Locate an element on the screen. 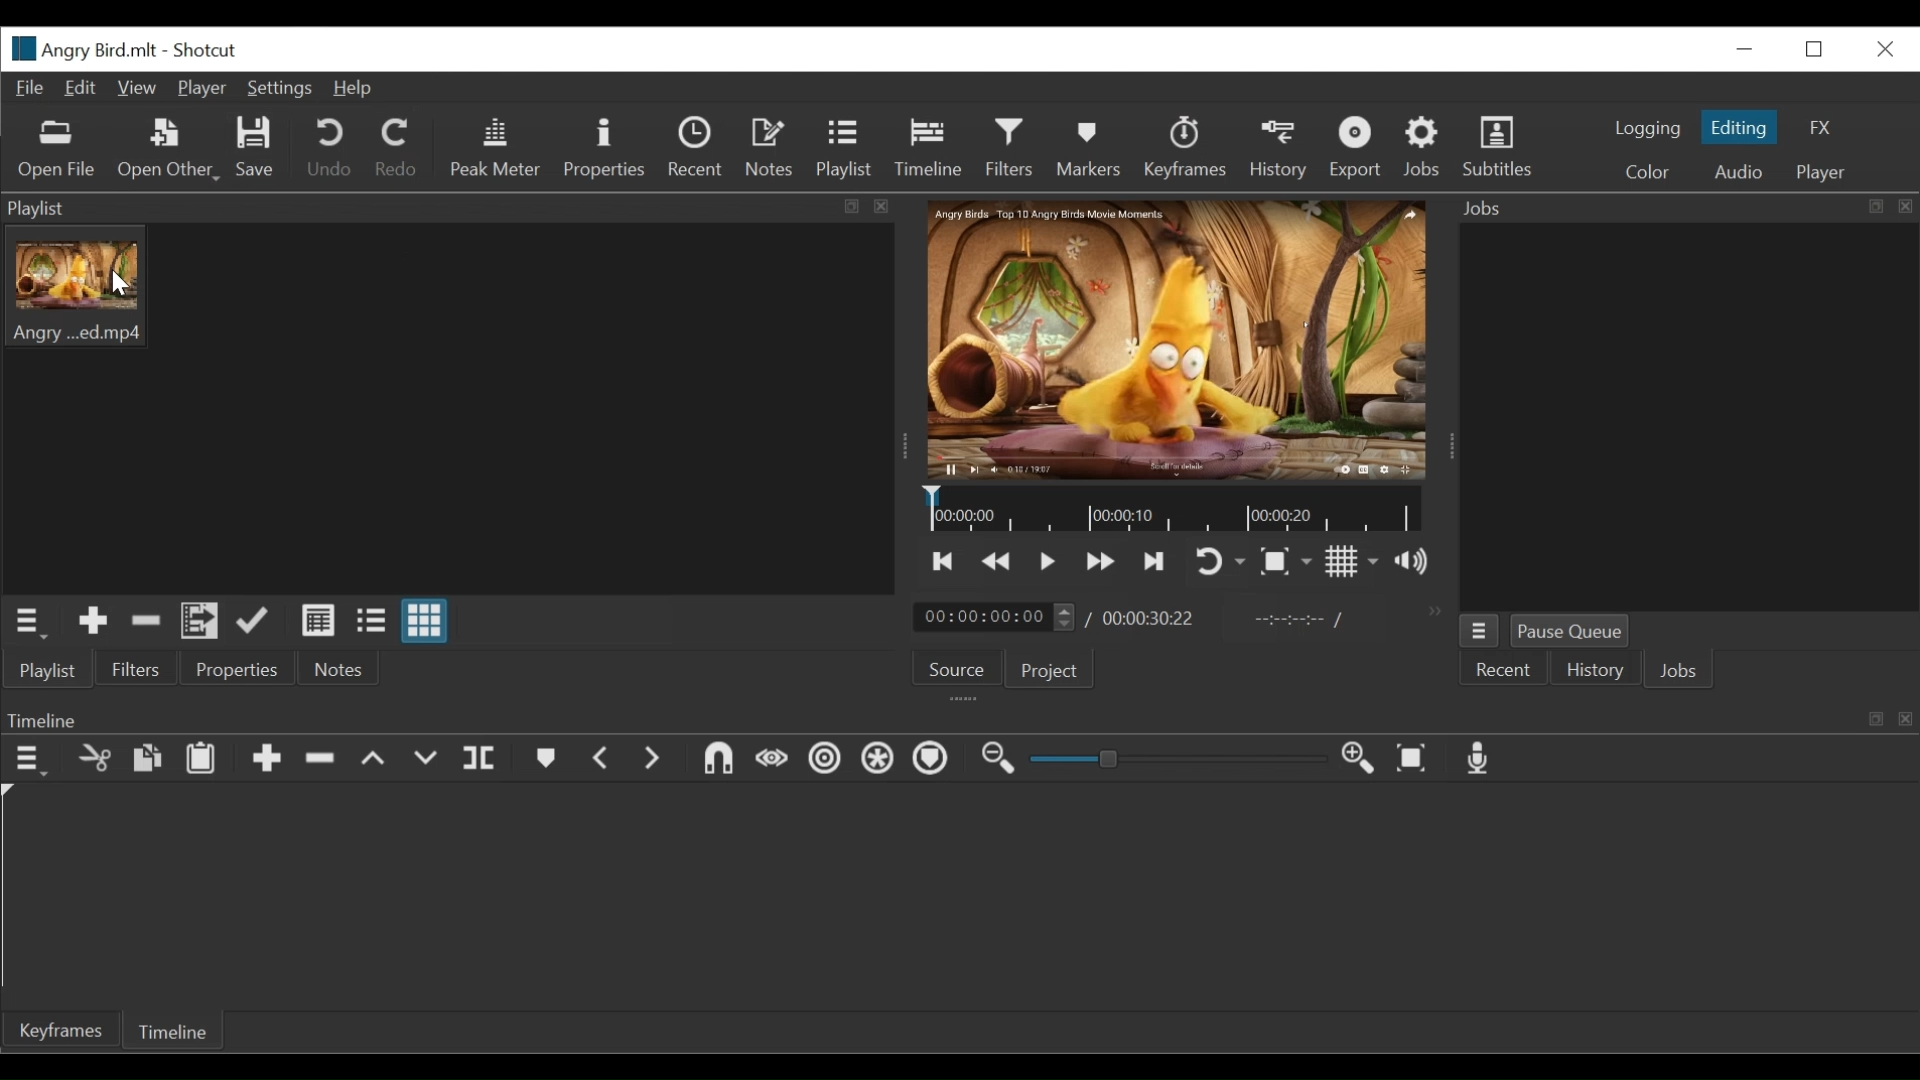 The width and height of the screenshot is (1920, 1080). Close is located at coordinates (1883, 50).